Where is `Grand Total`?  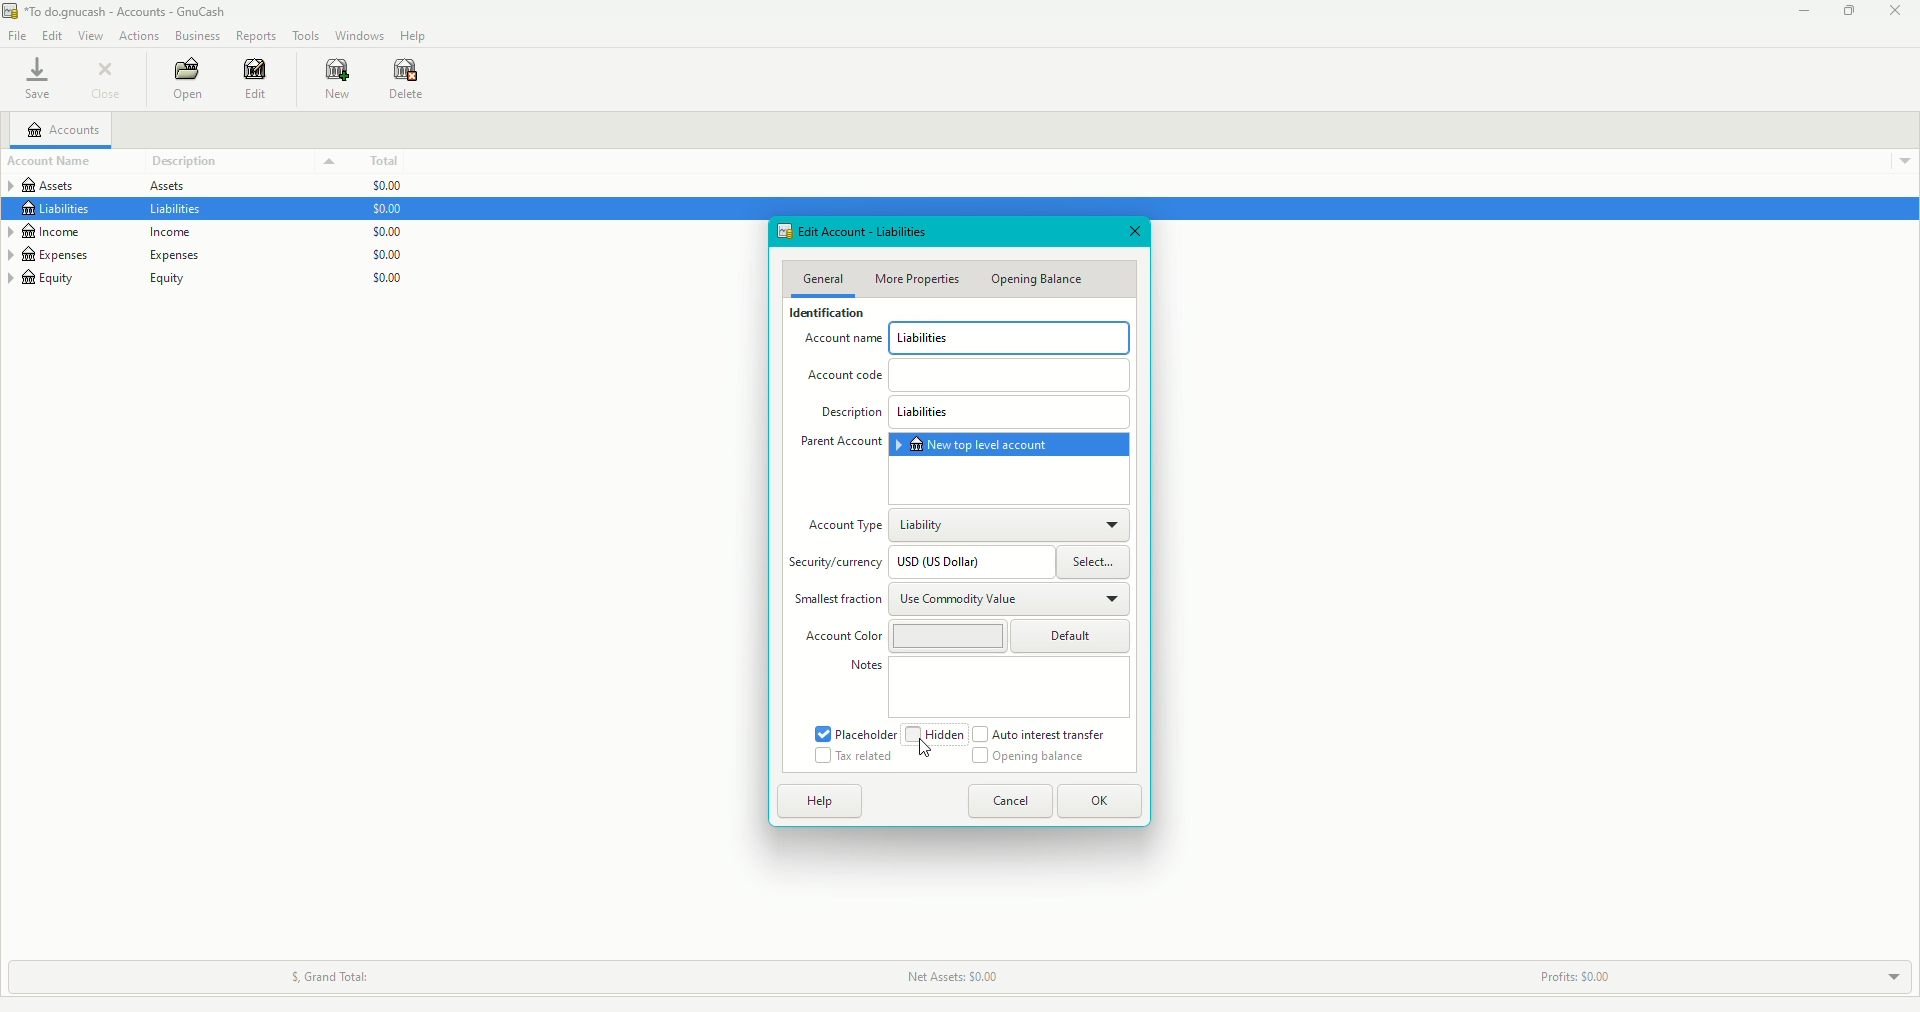 Grand Total is located at coordinates (327, 978).